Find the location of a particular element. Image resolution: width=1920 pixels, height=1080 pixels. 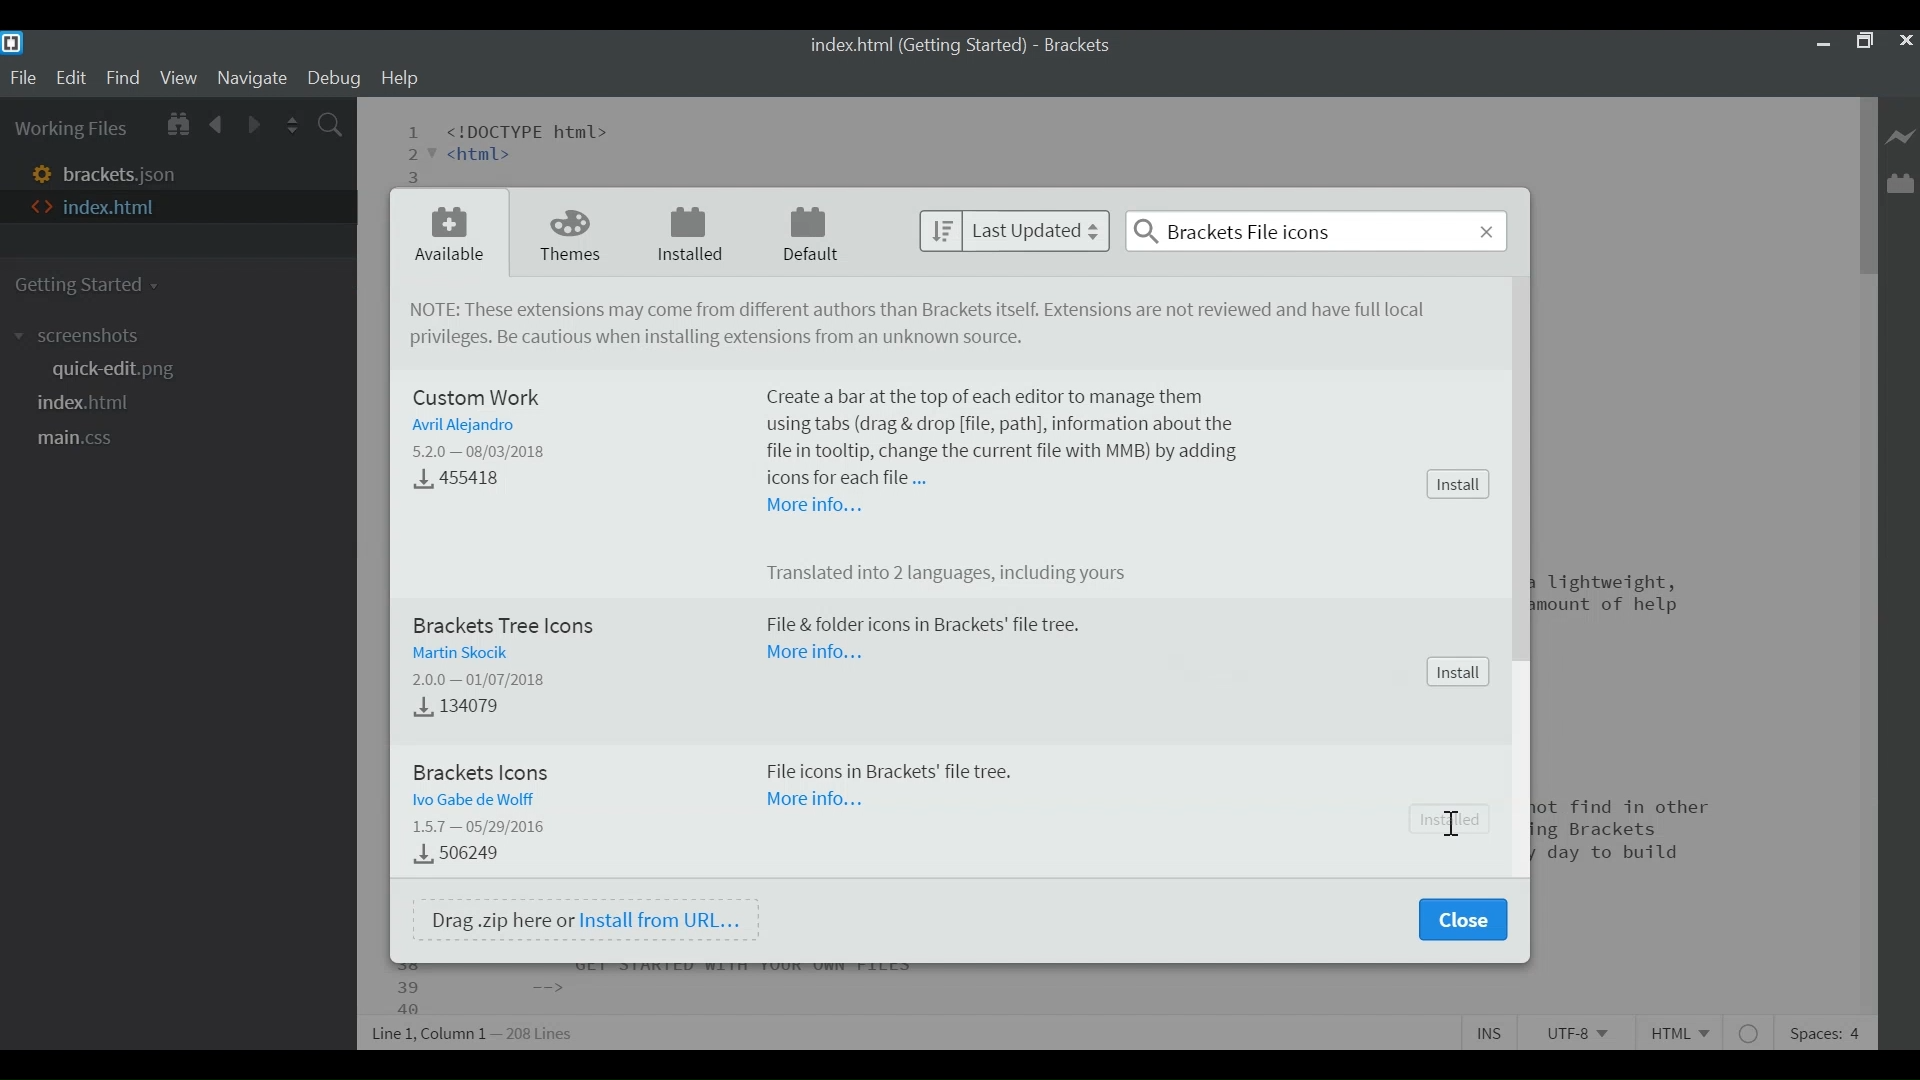

Installed is located at coordinates (689, 235).